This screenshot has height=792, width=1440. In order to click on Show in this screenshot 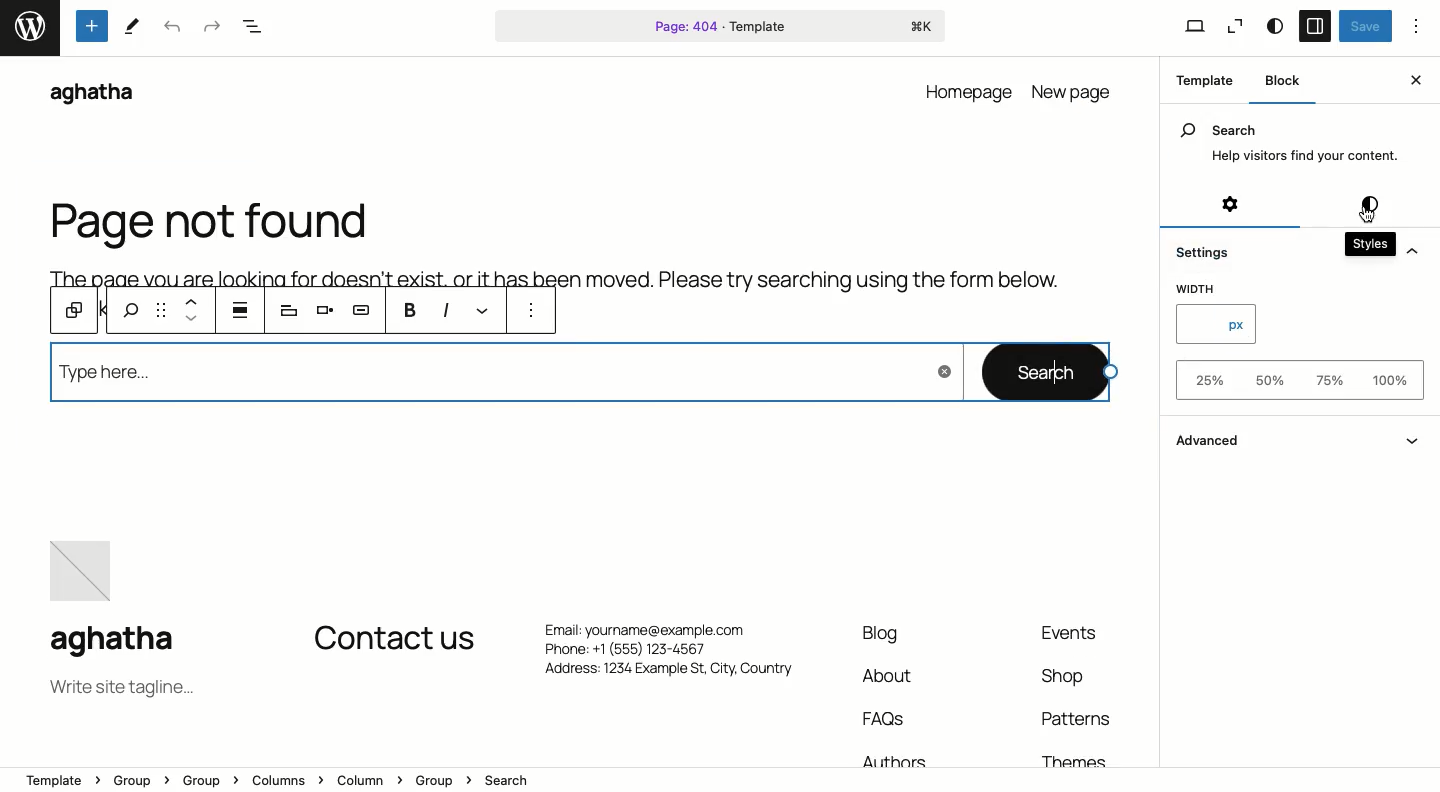, I will do `click(1408, 445)`.